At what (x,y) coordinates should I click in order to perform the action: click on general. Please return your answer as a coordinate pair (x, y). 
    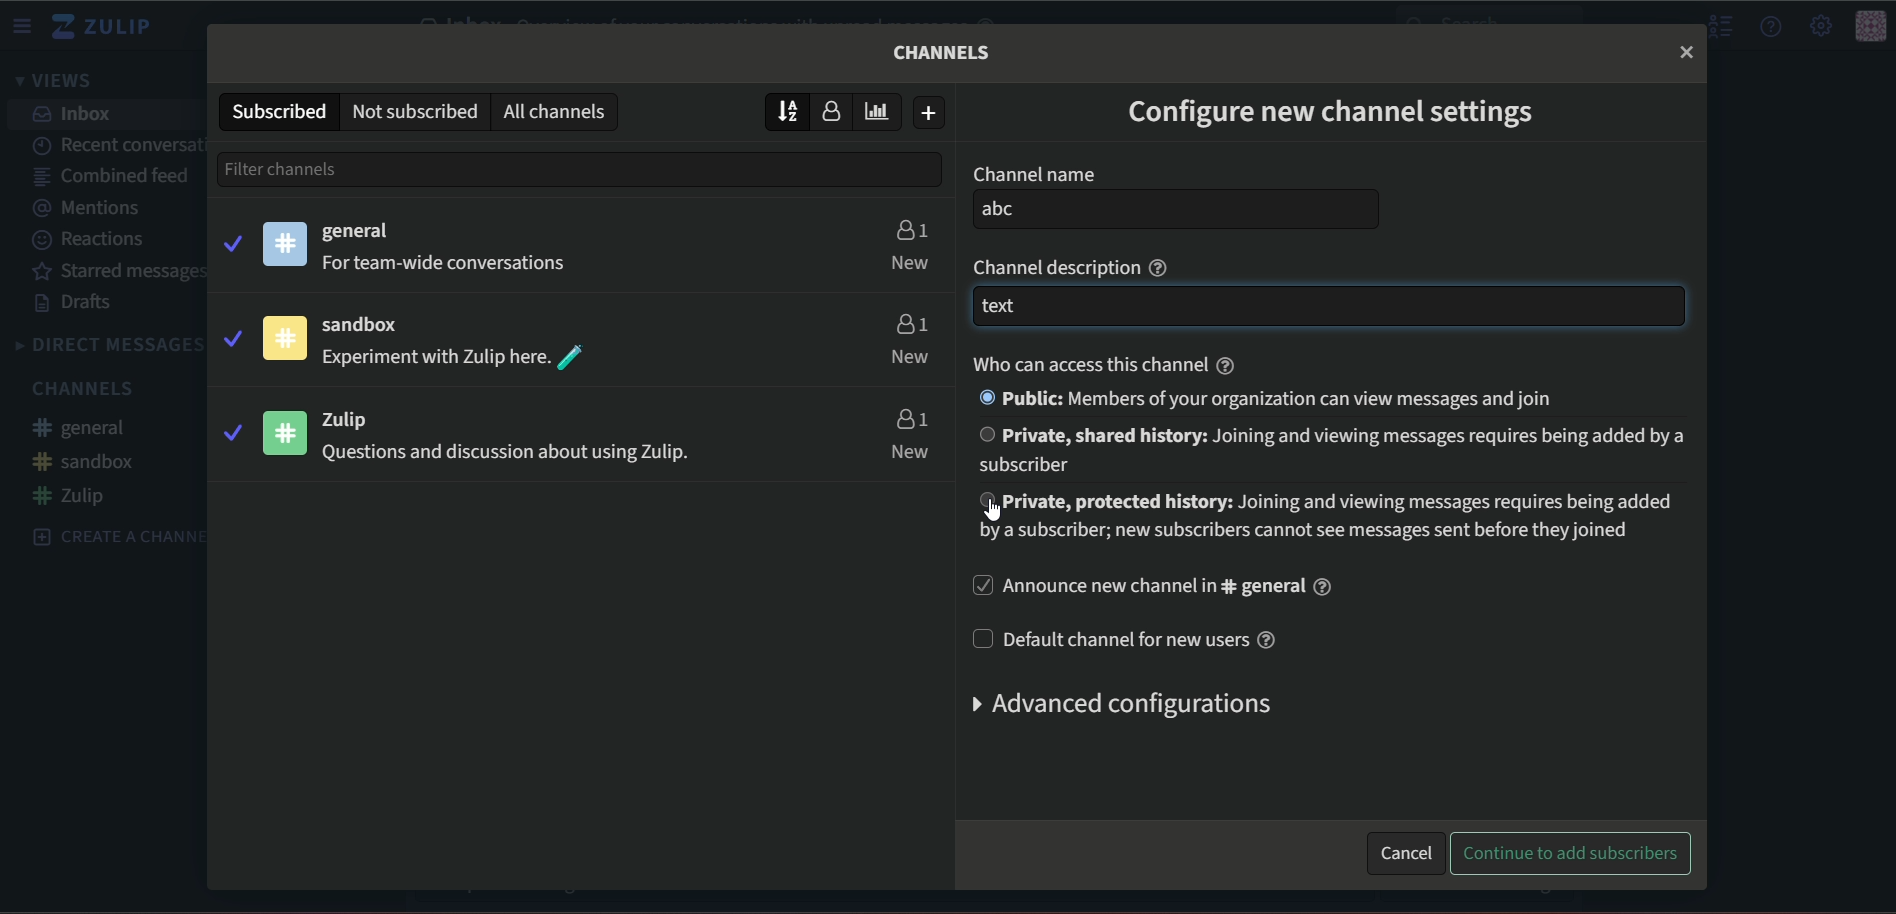
    Looking at the image, I should click on (361, 232).